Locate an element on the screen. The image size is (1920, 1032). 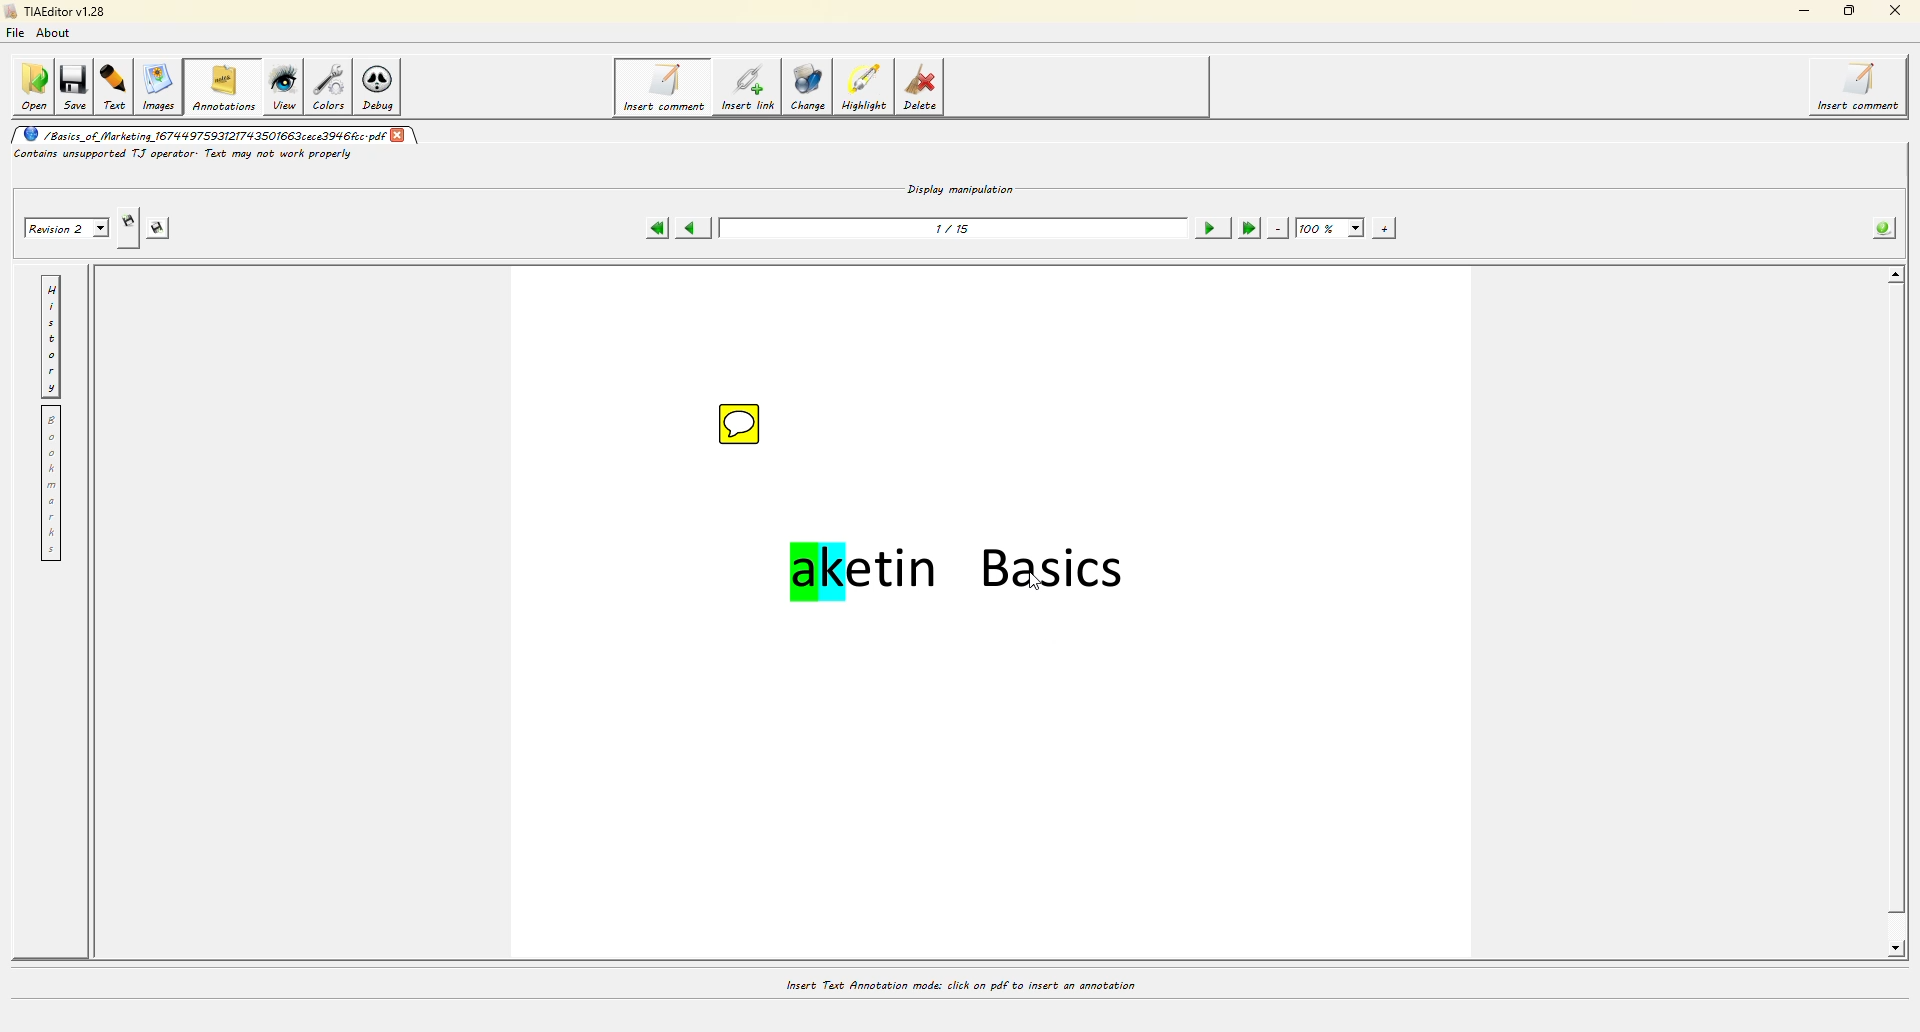
next page is located at coordinates (1210, 228).